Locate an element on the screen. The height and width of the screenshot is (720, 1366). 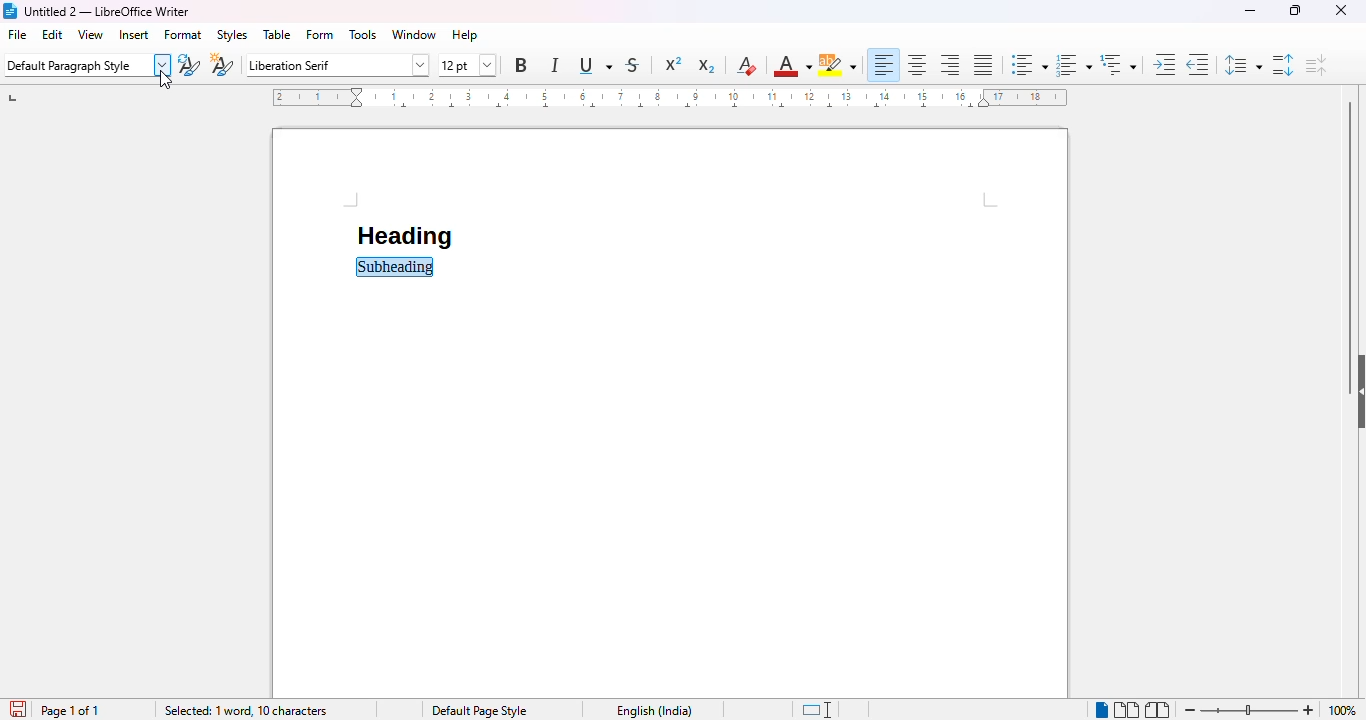
subscript is located at coordinates (706, 66).